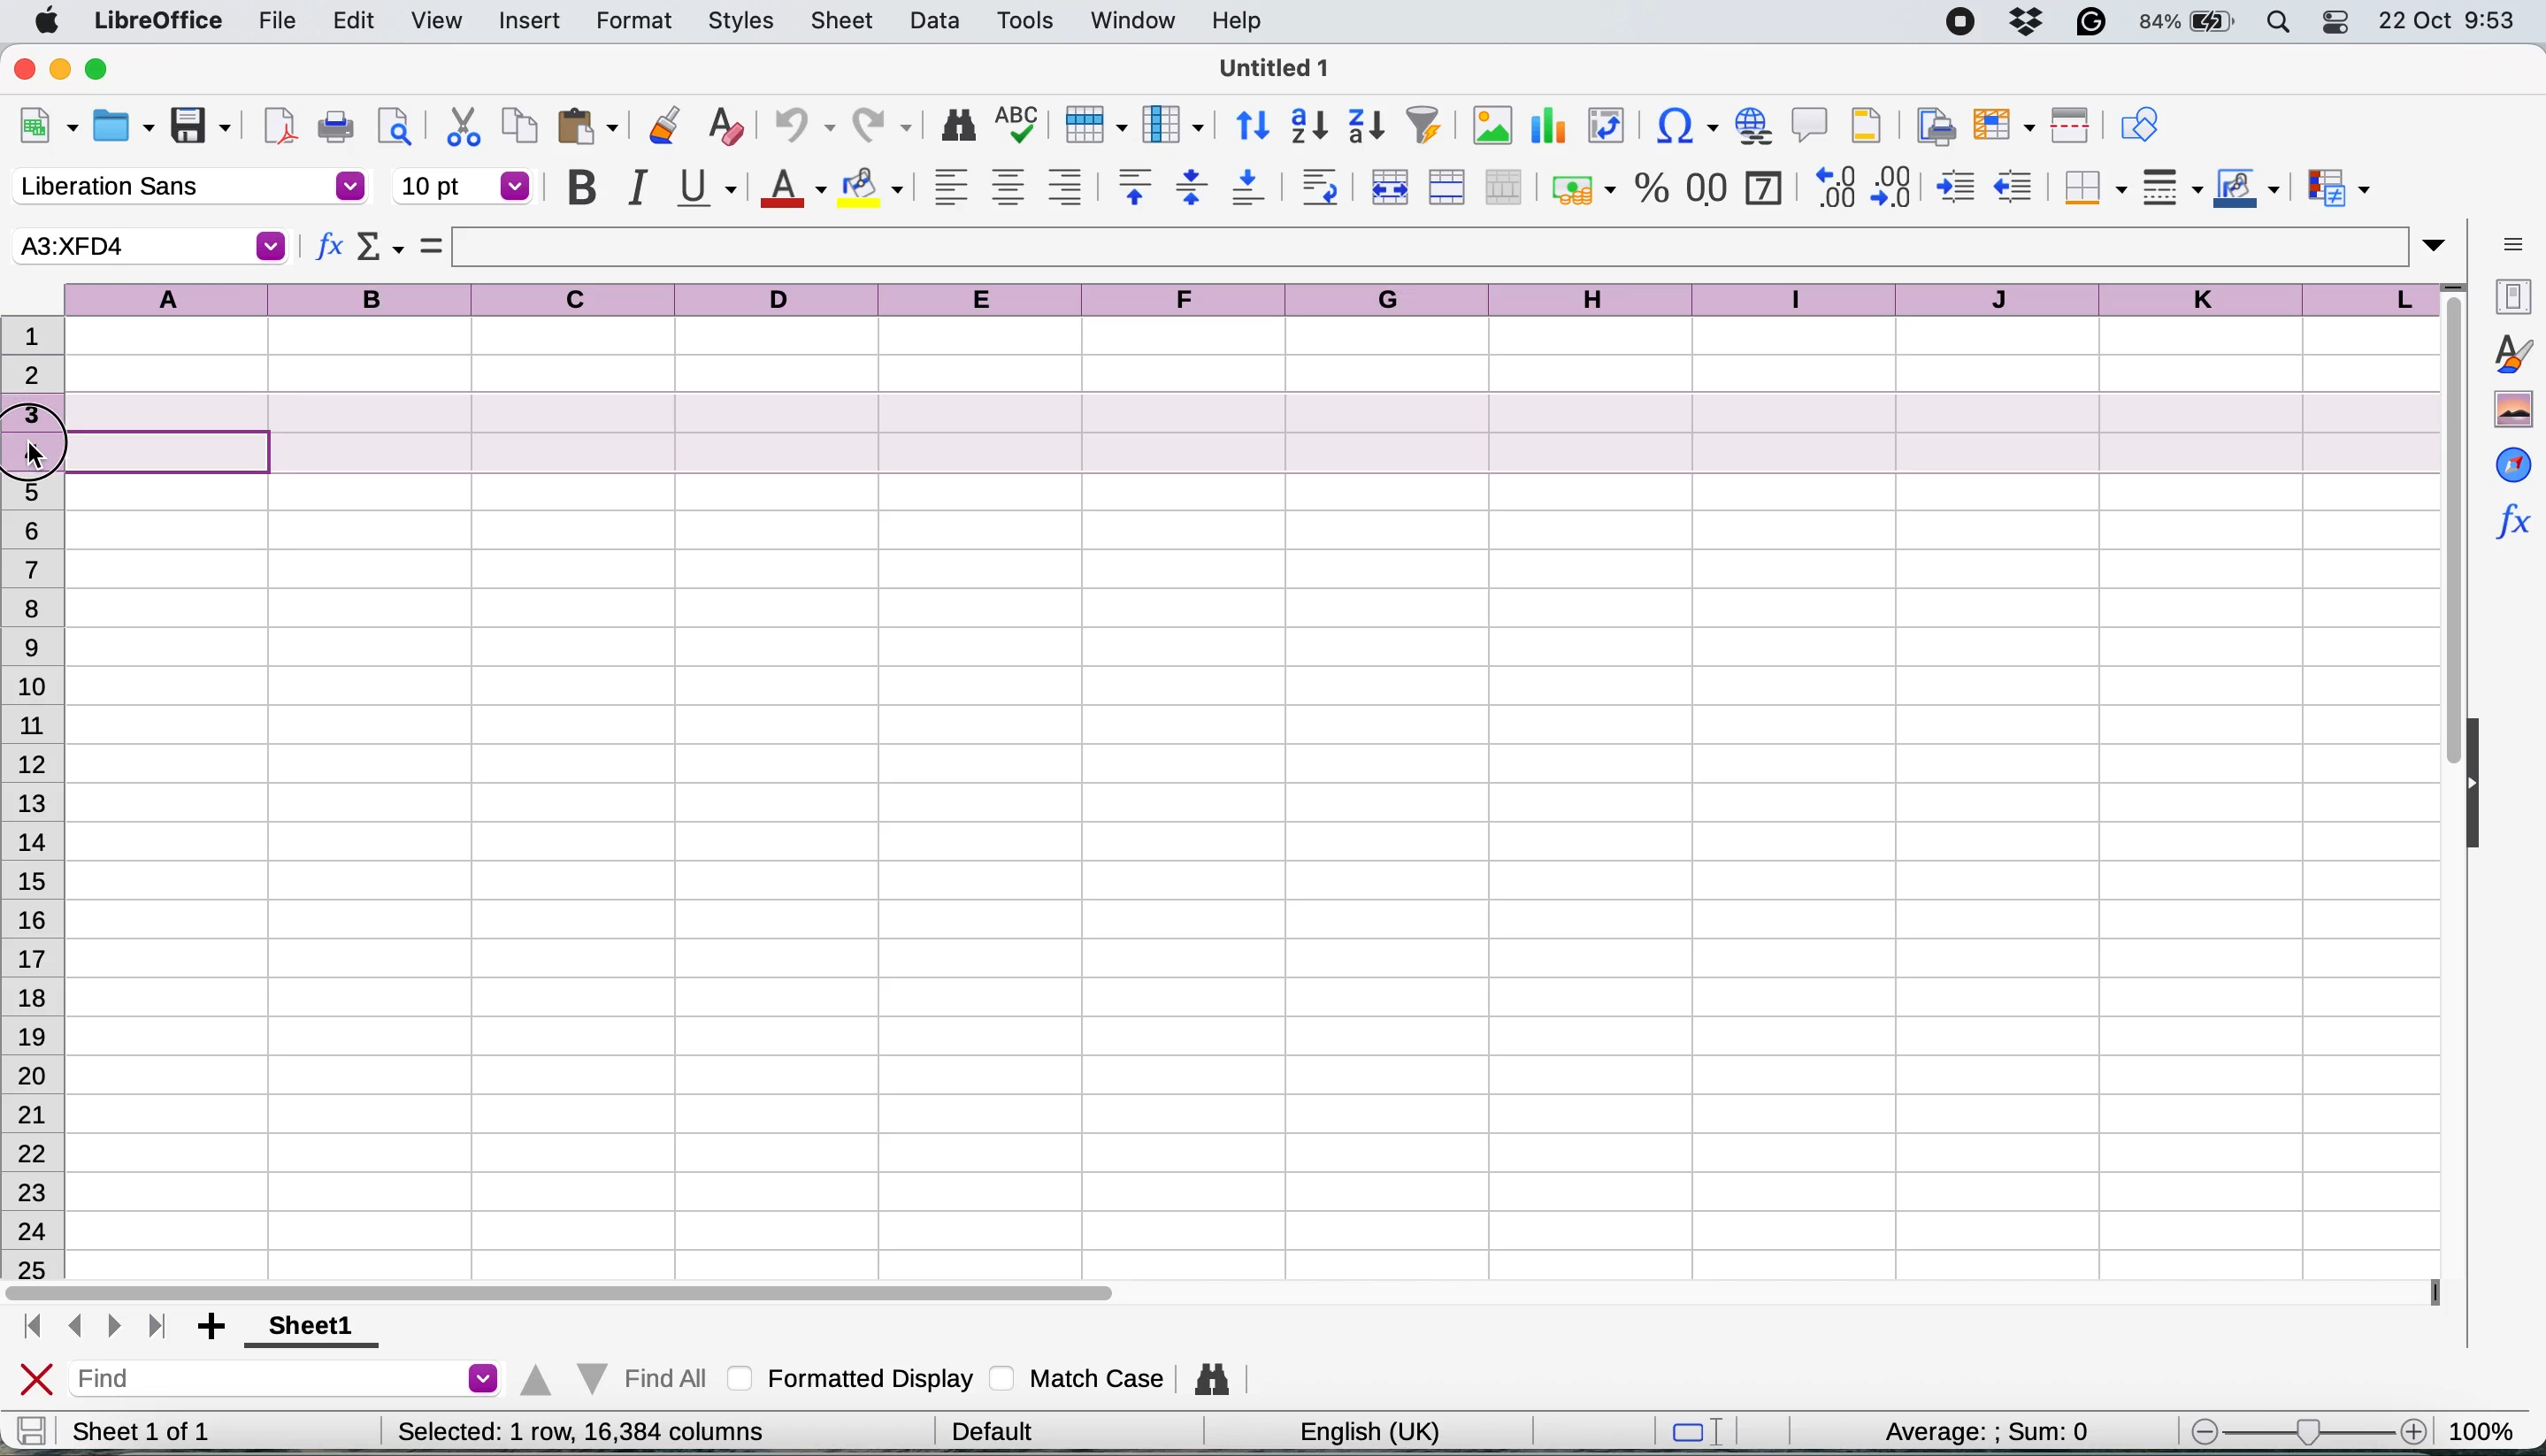 The width and height of the screenshot is (2546, 1456). I want to click on find and replace, so click(960, 125).